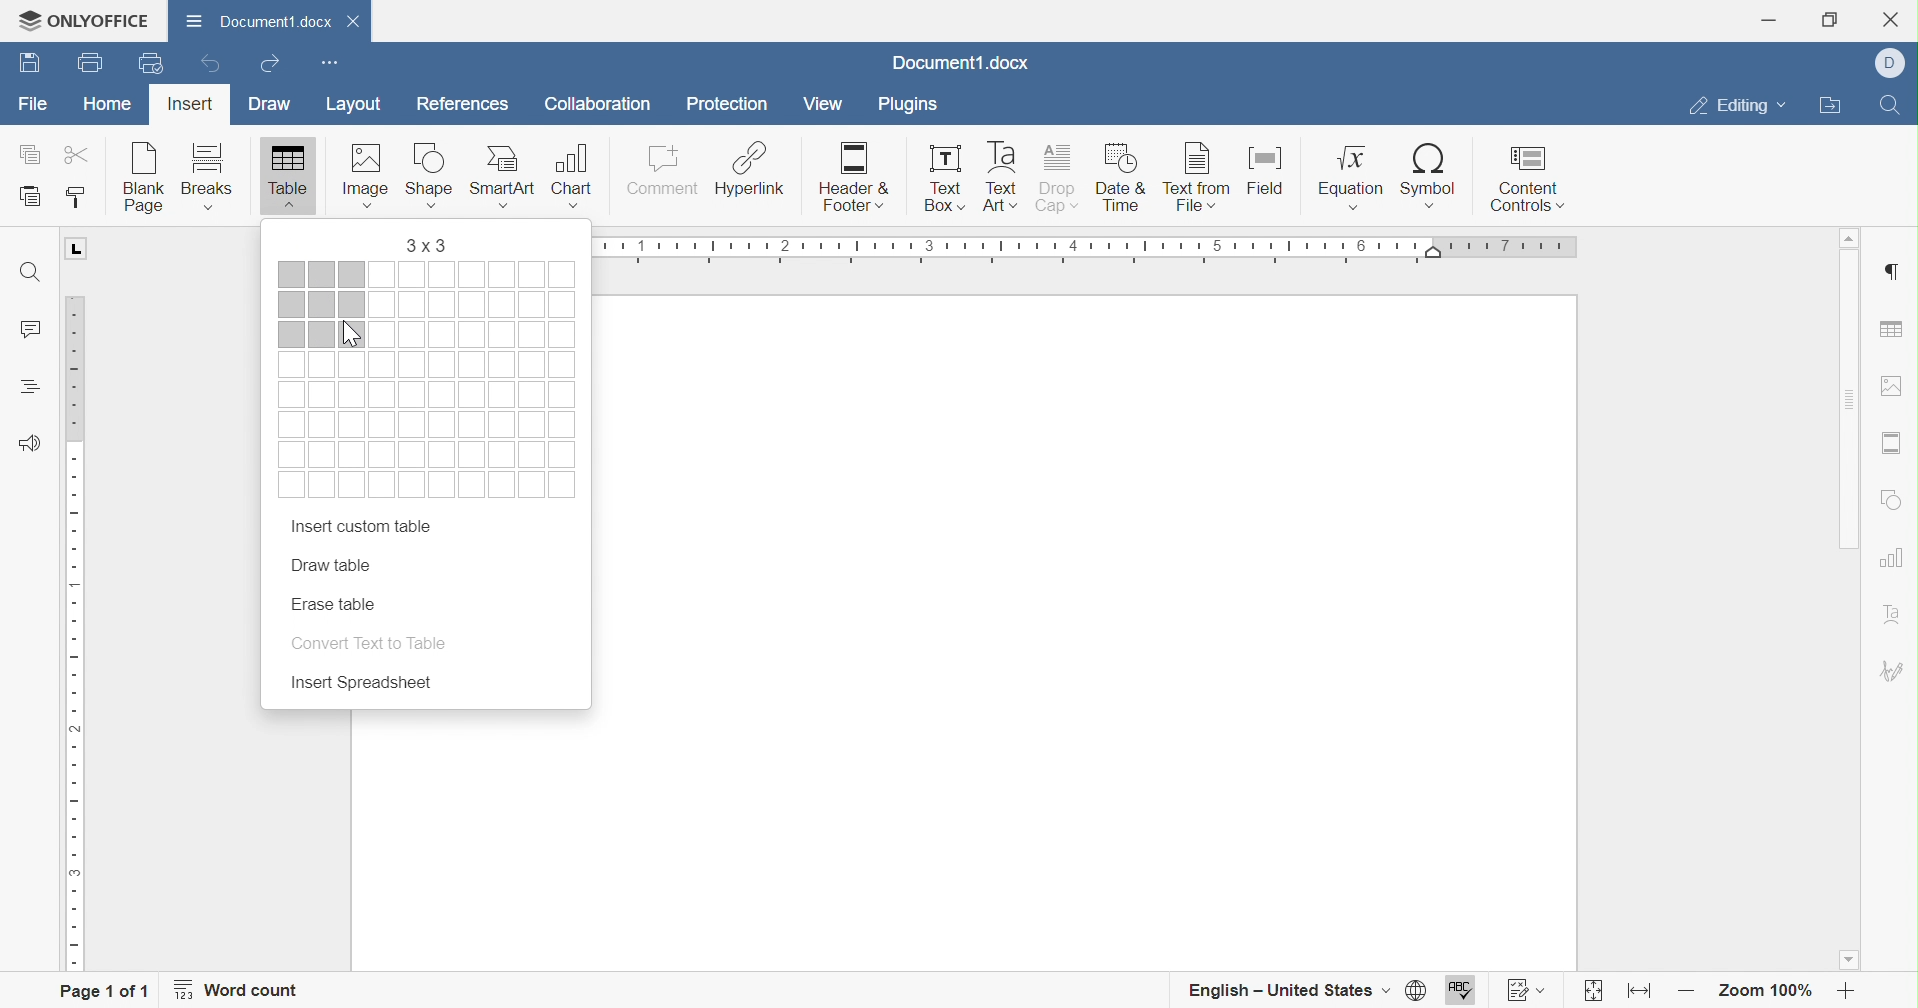  What do you see at coordinates (1123, 179) in the screenshot?
I see `Date & time` at bounding box center [1123, 179].